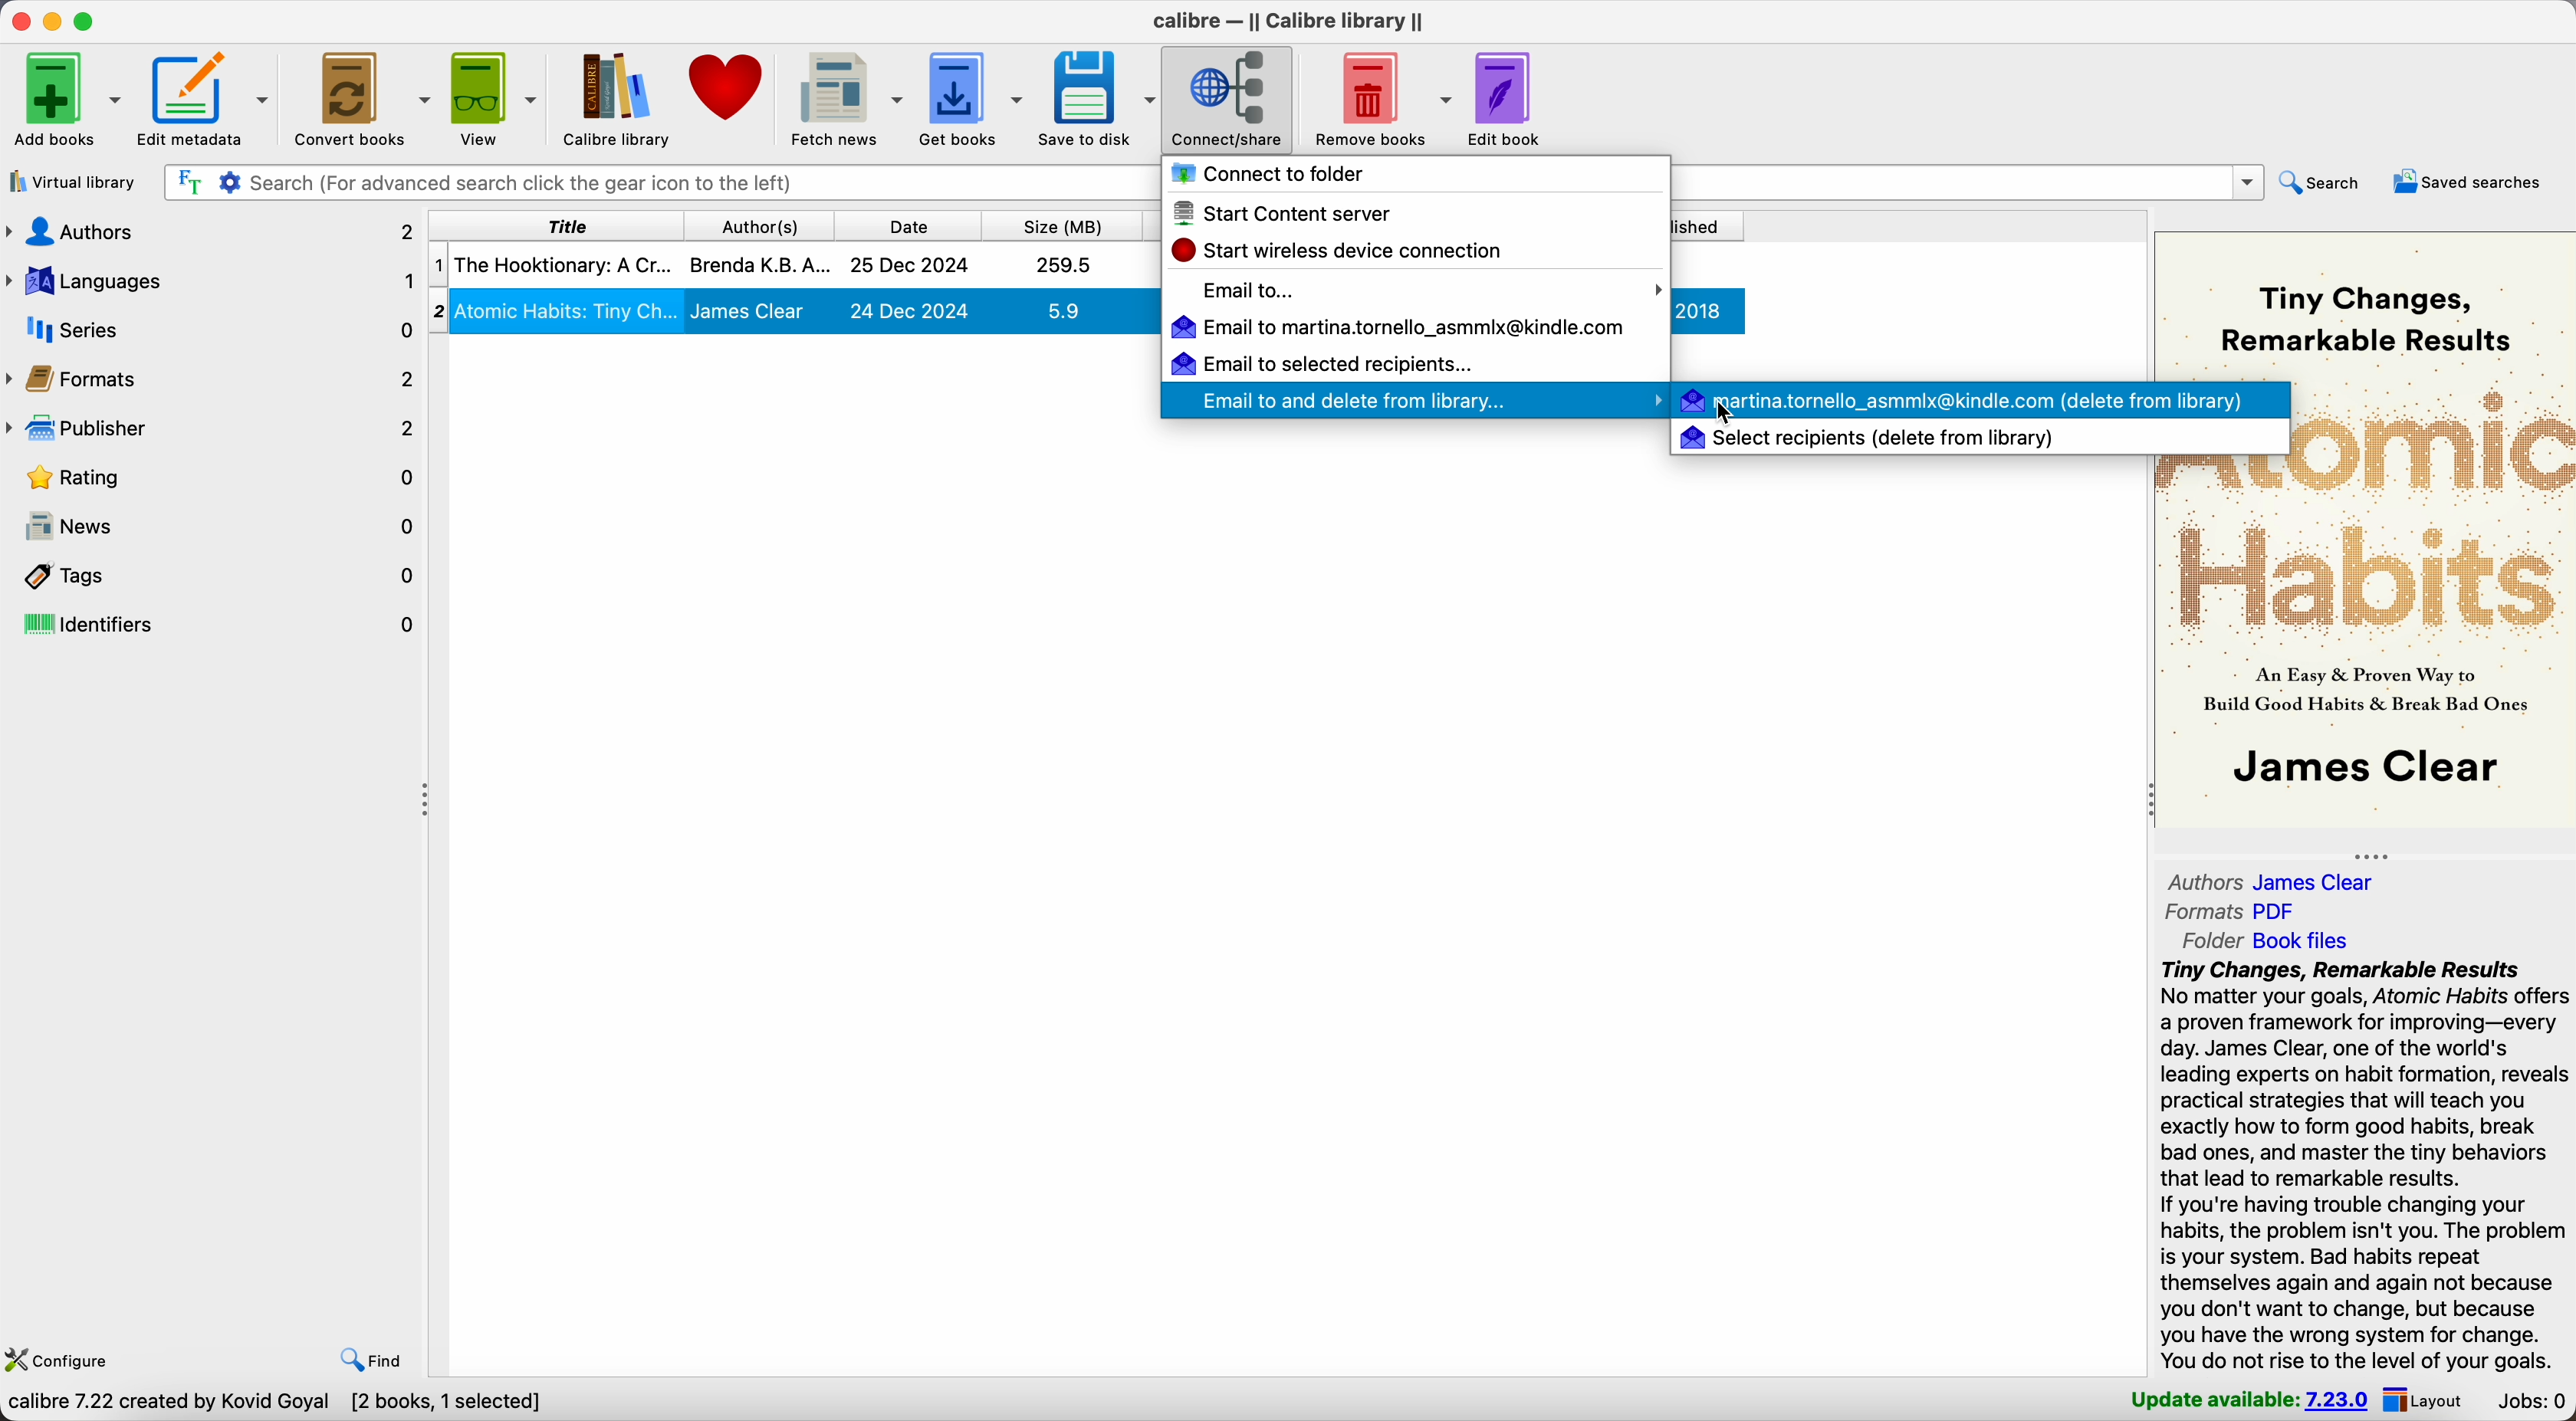 The height and width of the screenshot is (1421, 2576). Describe the element at coordinates (2470, 183) in the screenshot. I see `saved searches` at that location.